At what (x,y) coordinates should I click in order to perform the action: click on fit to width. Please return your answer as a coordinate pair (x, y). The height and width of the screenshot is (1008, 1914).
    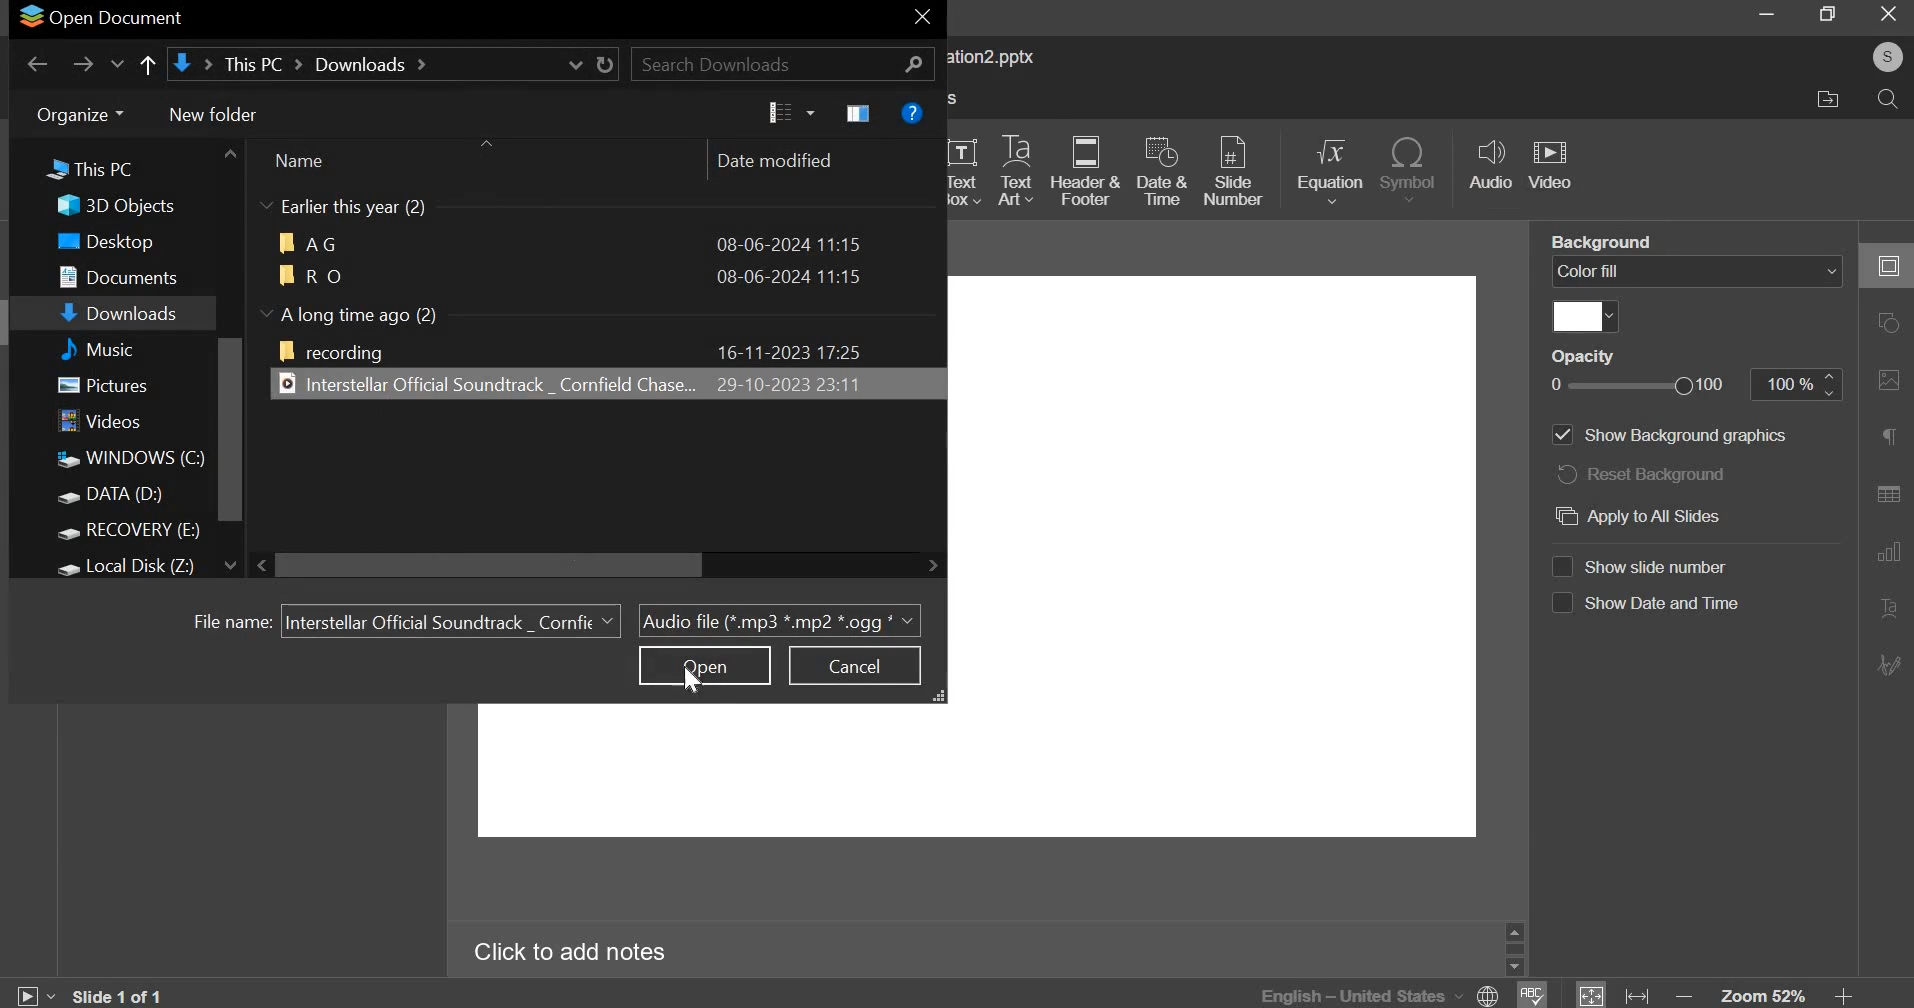
    Looking at the image, I should click on (1635, 993).